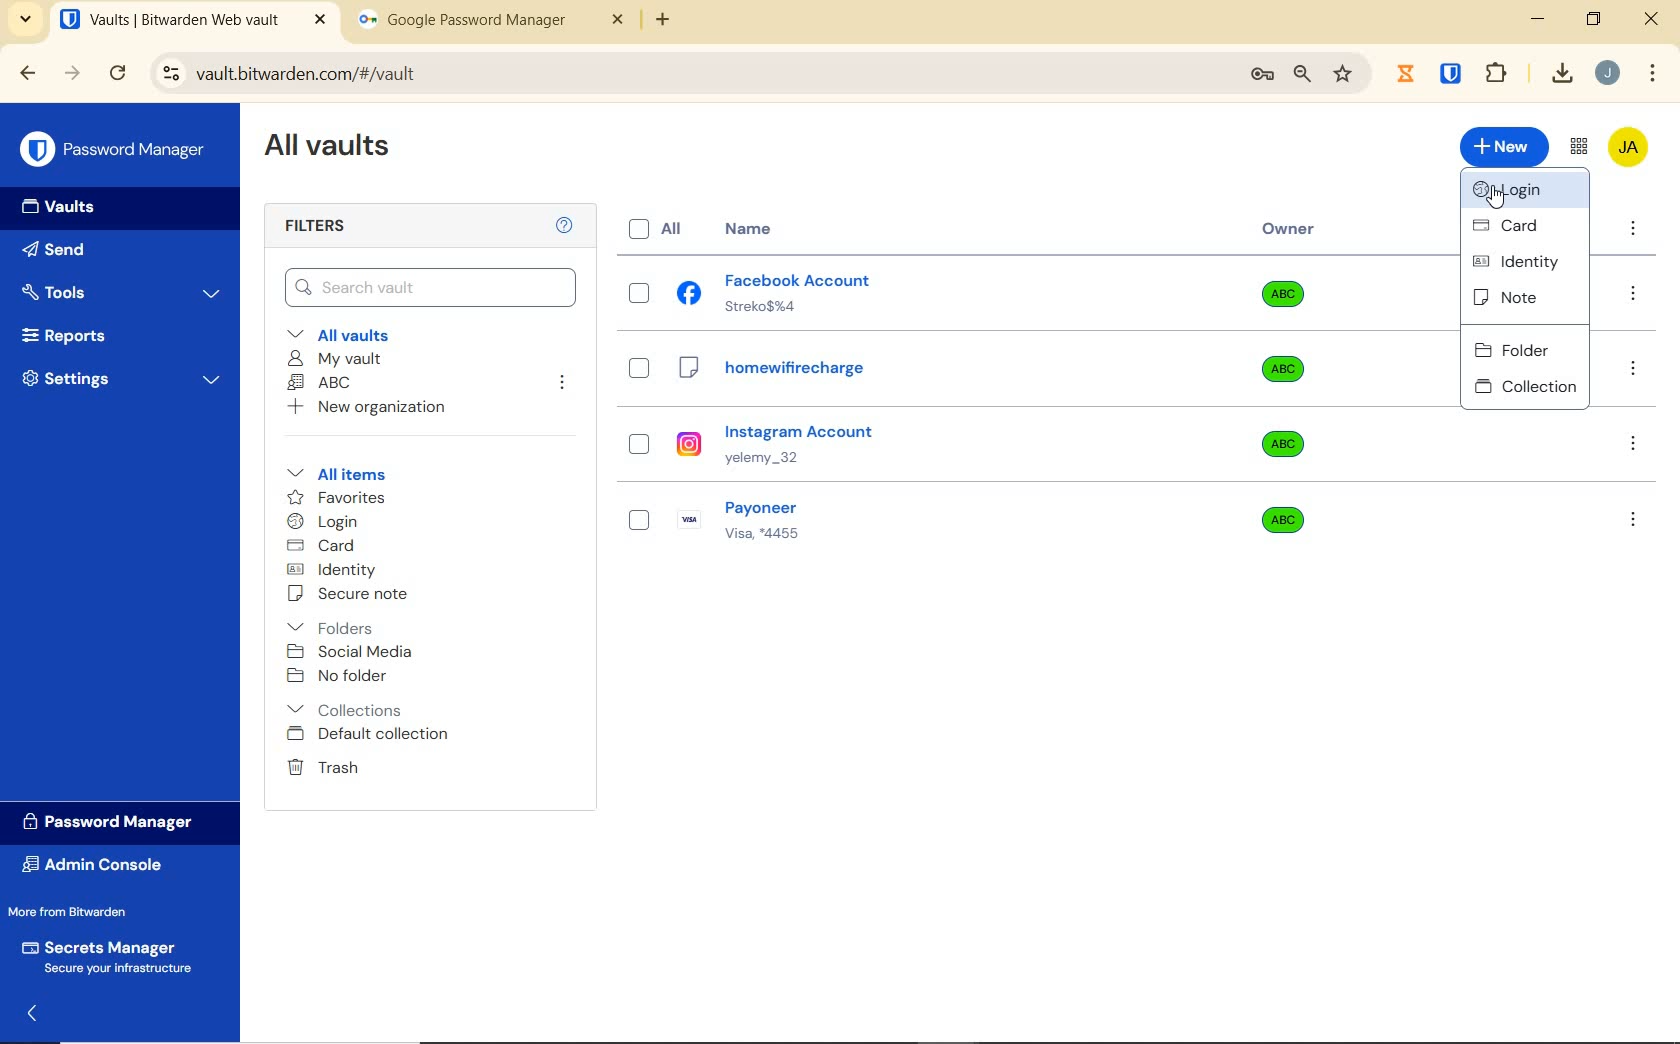 The image size is (1680, 1044). What do you see at coordinates (25, 22) in the screenshot?
I see `search tabs` at bounding box center [25, 22].